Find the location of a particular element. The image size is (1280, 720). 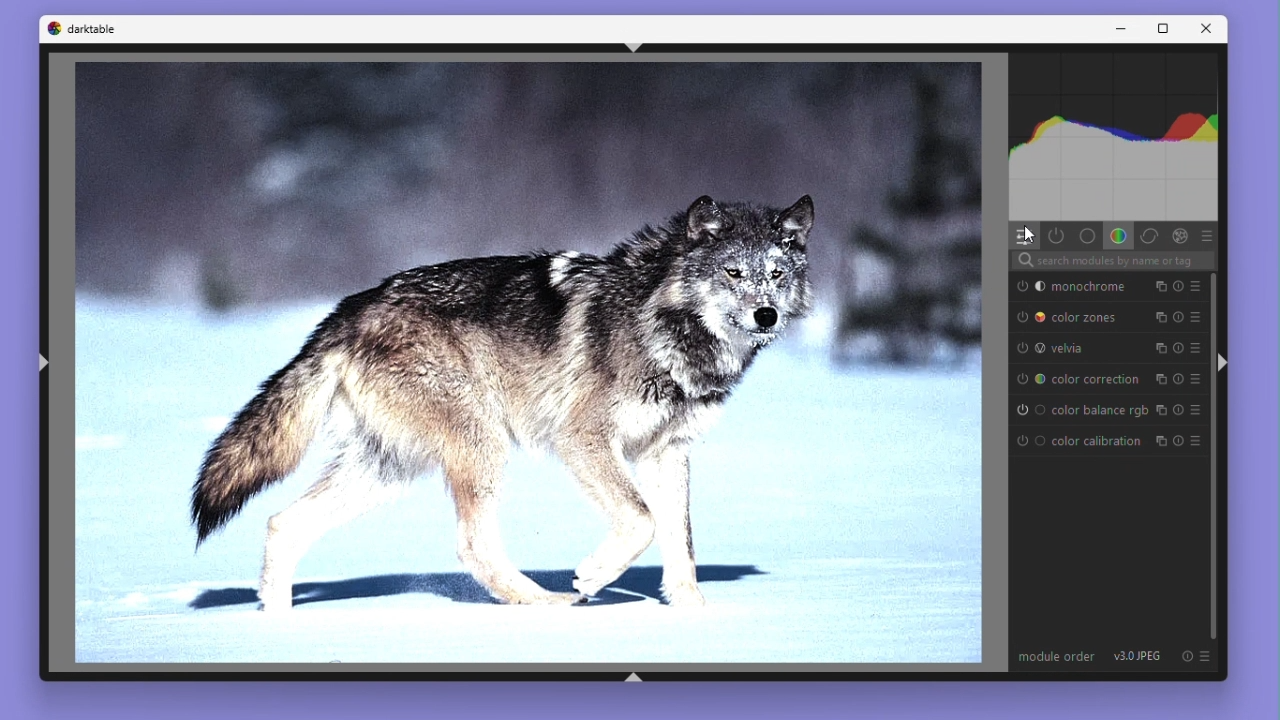

color balance rgb  is located at coordinates (1080, 410).